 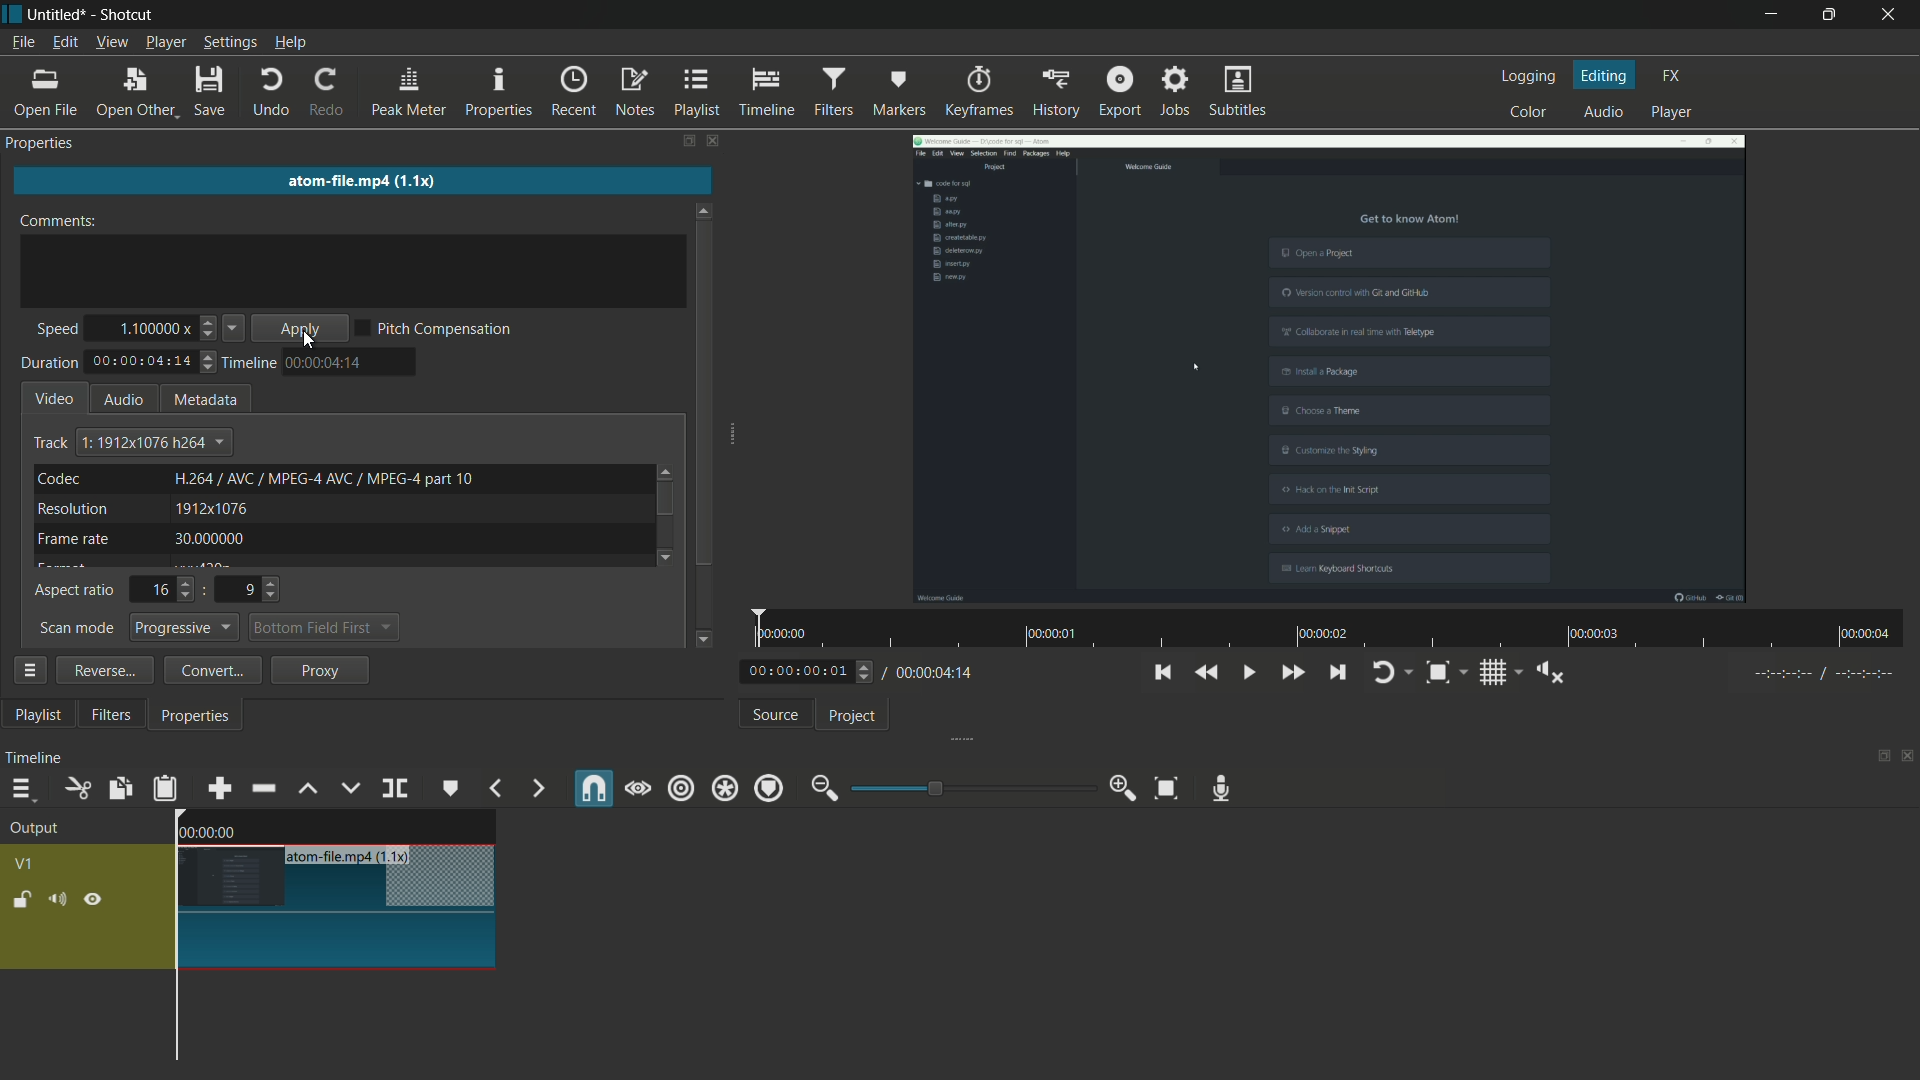 What do you see at coordinates (53, 330) in the screenshot?
I see `speed` at bounding box center [53, 330].